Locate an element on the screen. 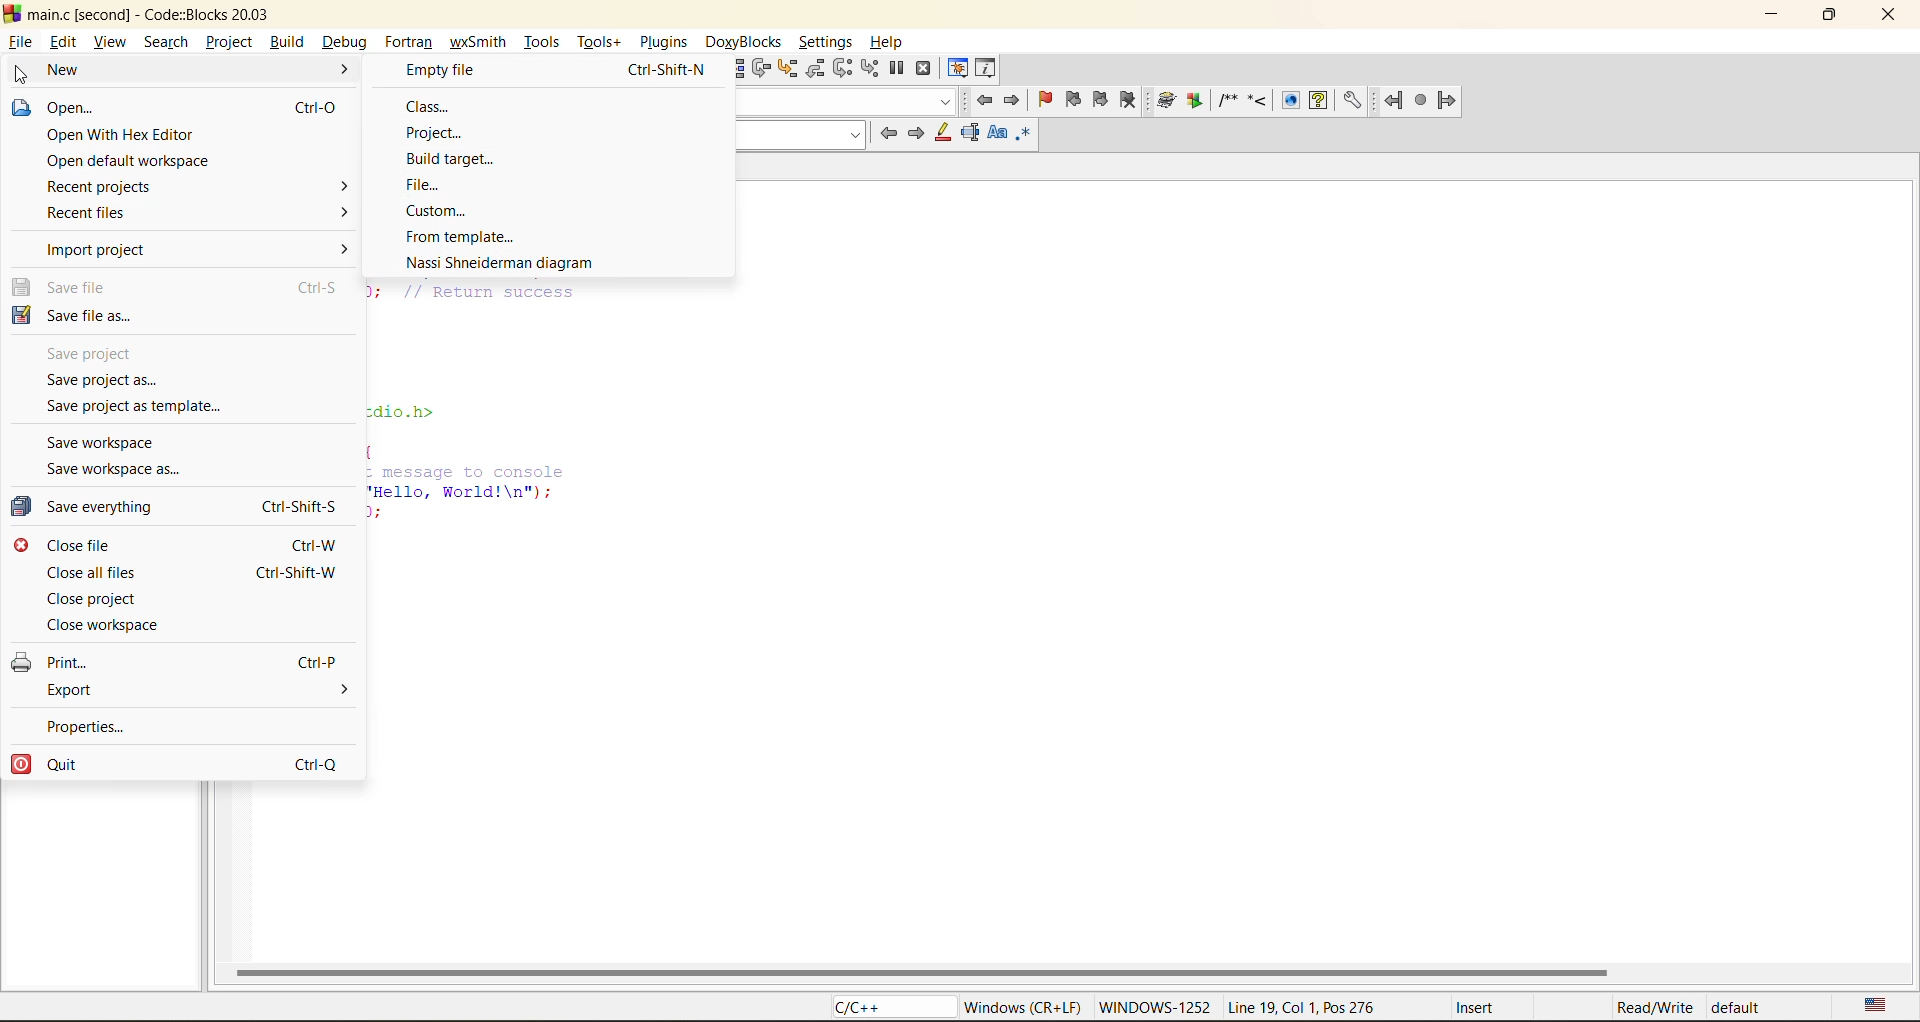 Image resolution: width=1920 pixels, height=1022 pixels. custom is located at coordinates (449, 212).